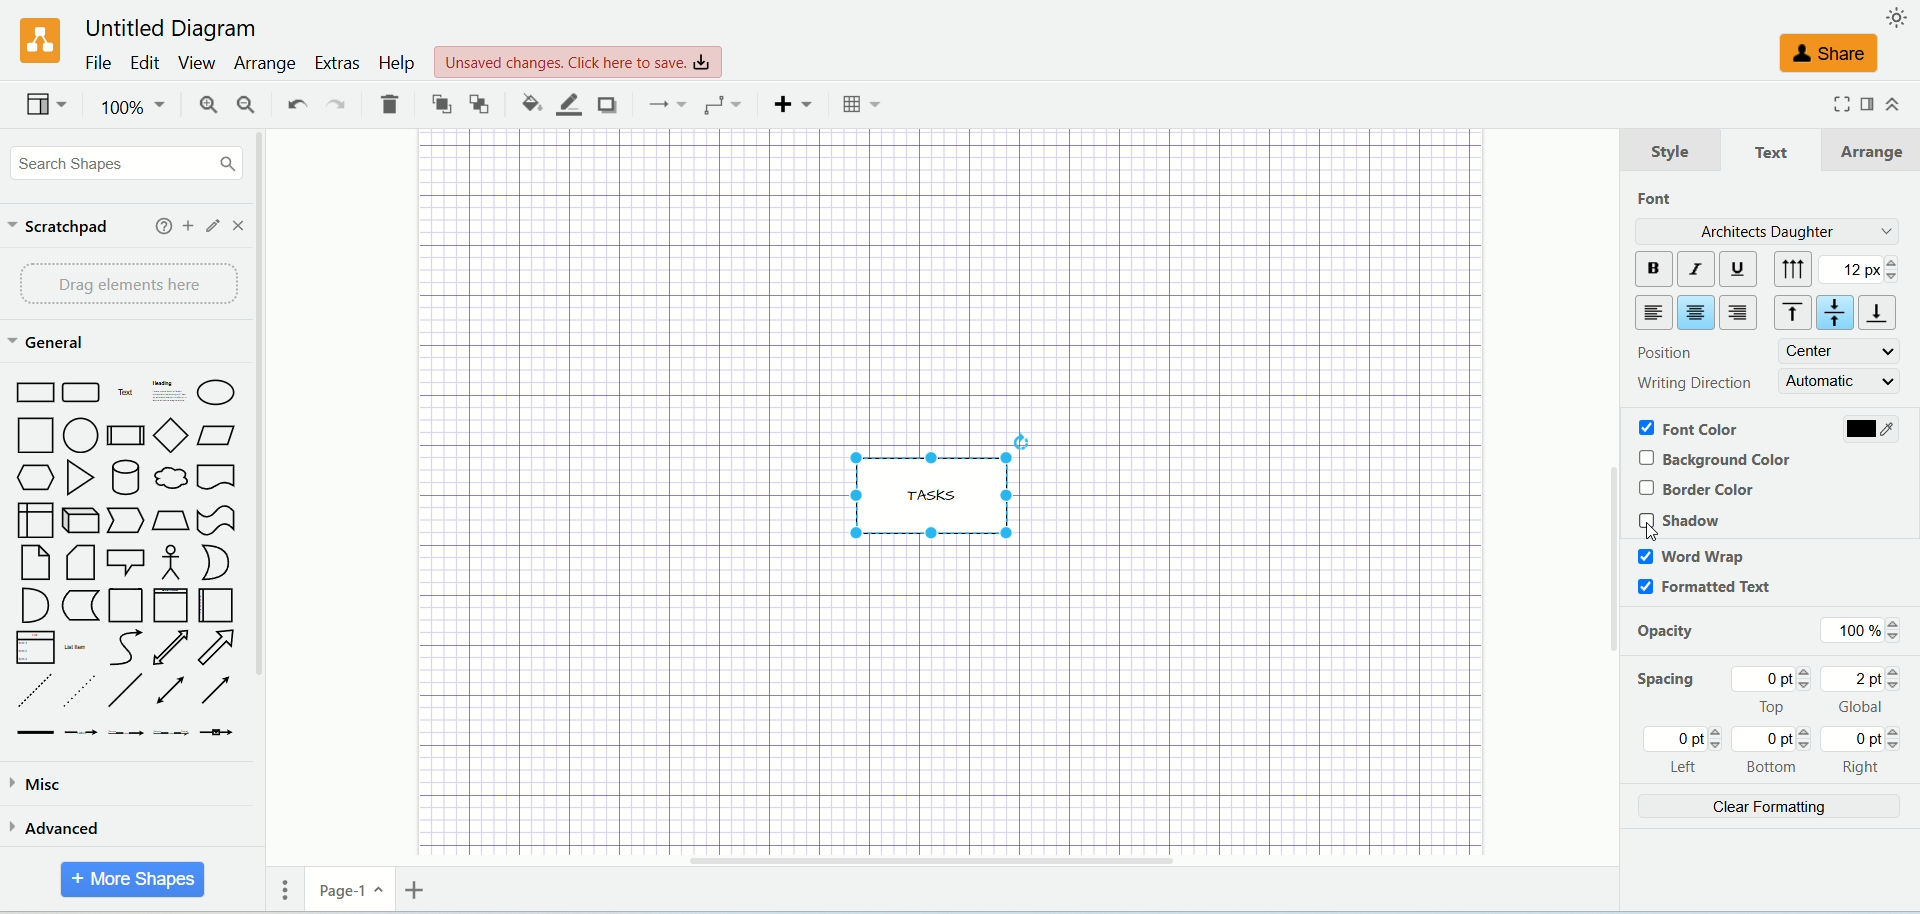 The height and width of the screenshot is (914, 1920). I want to click on spacing, so click(1666, 683).